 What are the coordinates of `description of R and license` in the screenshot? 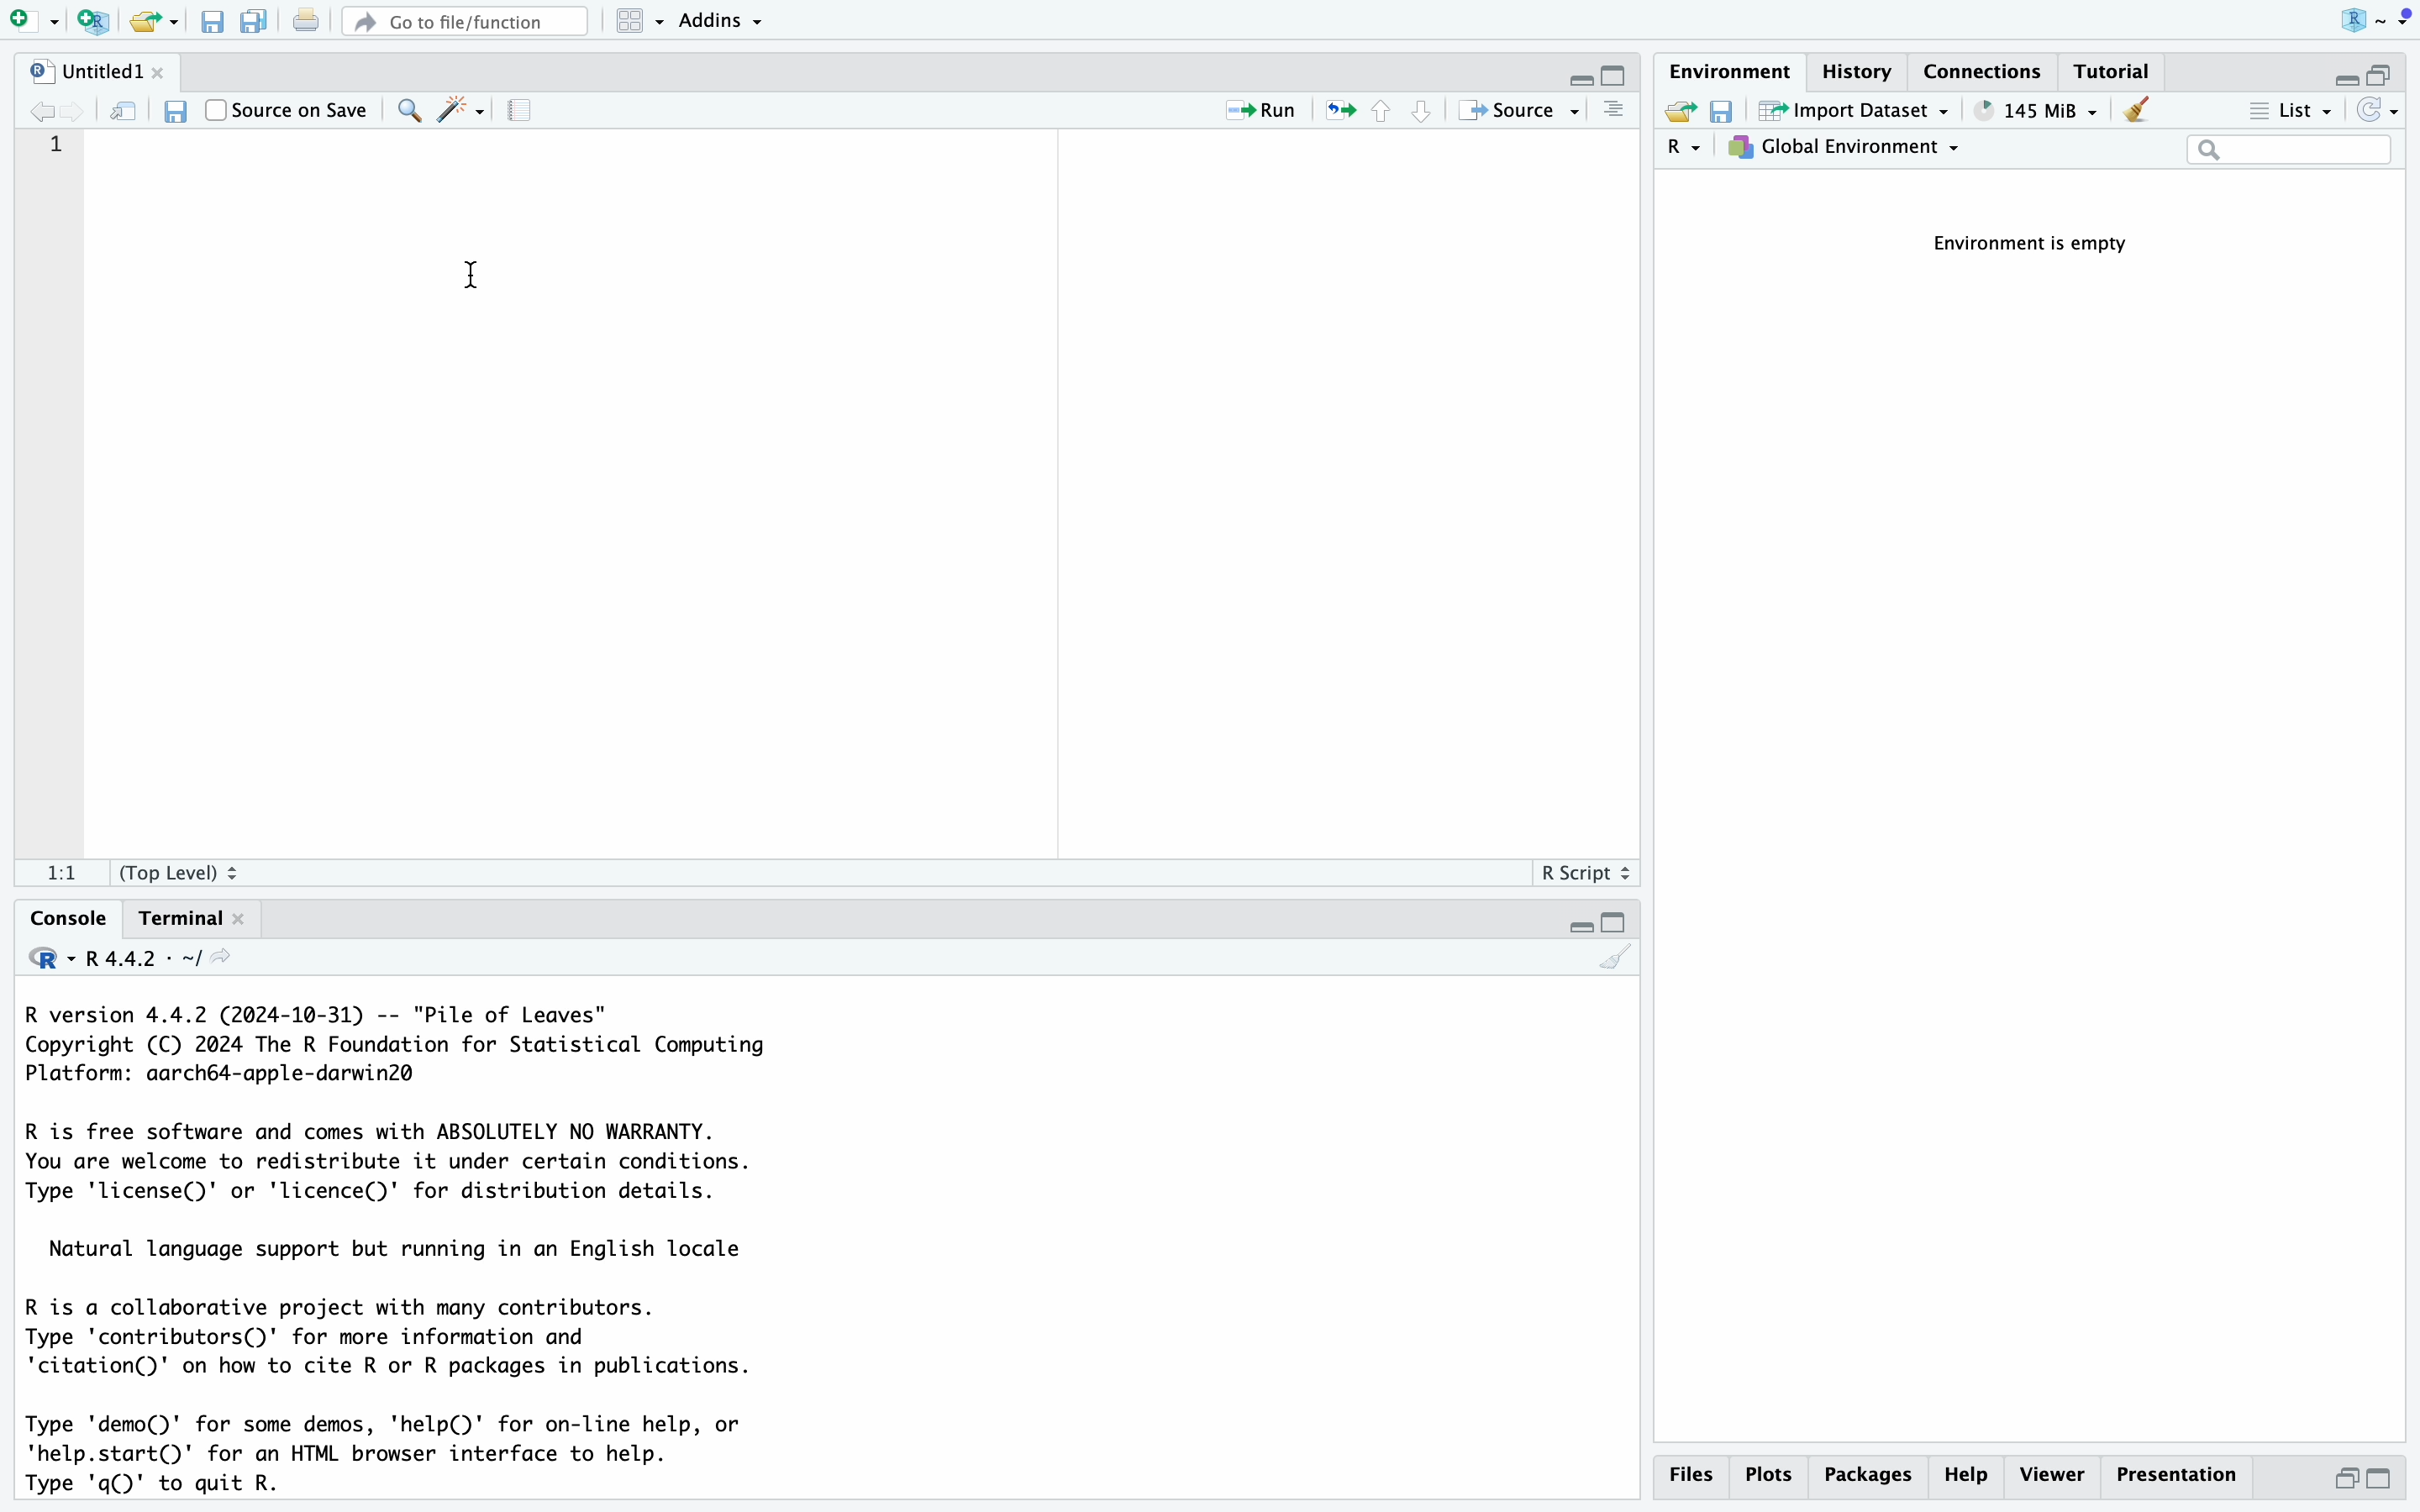 It's located at (390, 1161).